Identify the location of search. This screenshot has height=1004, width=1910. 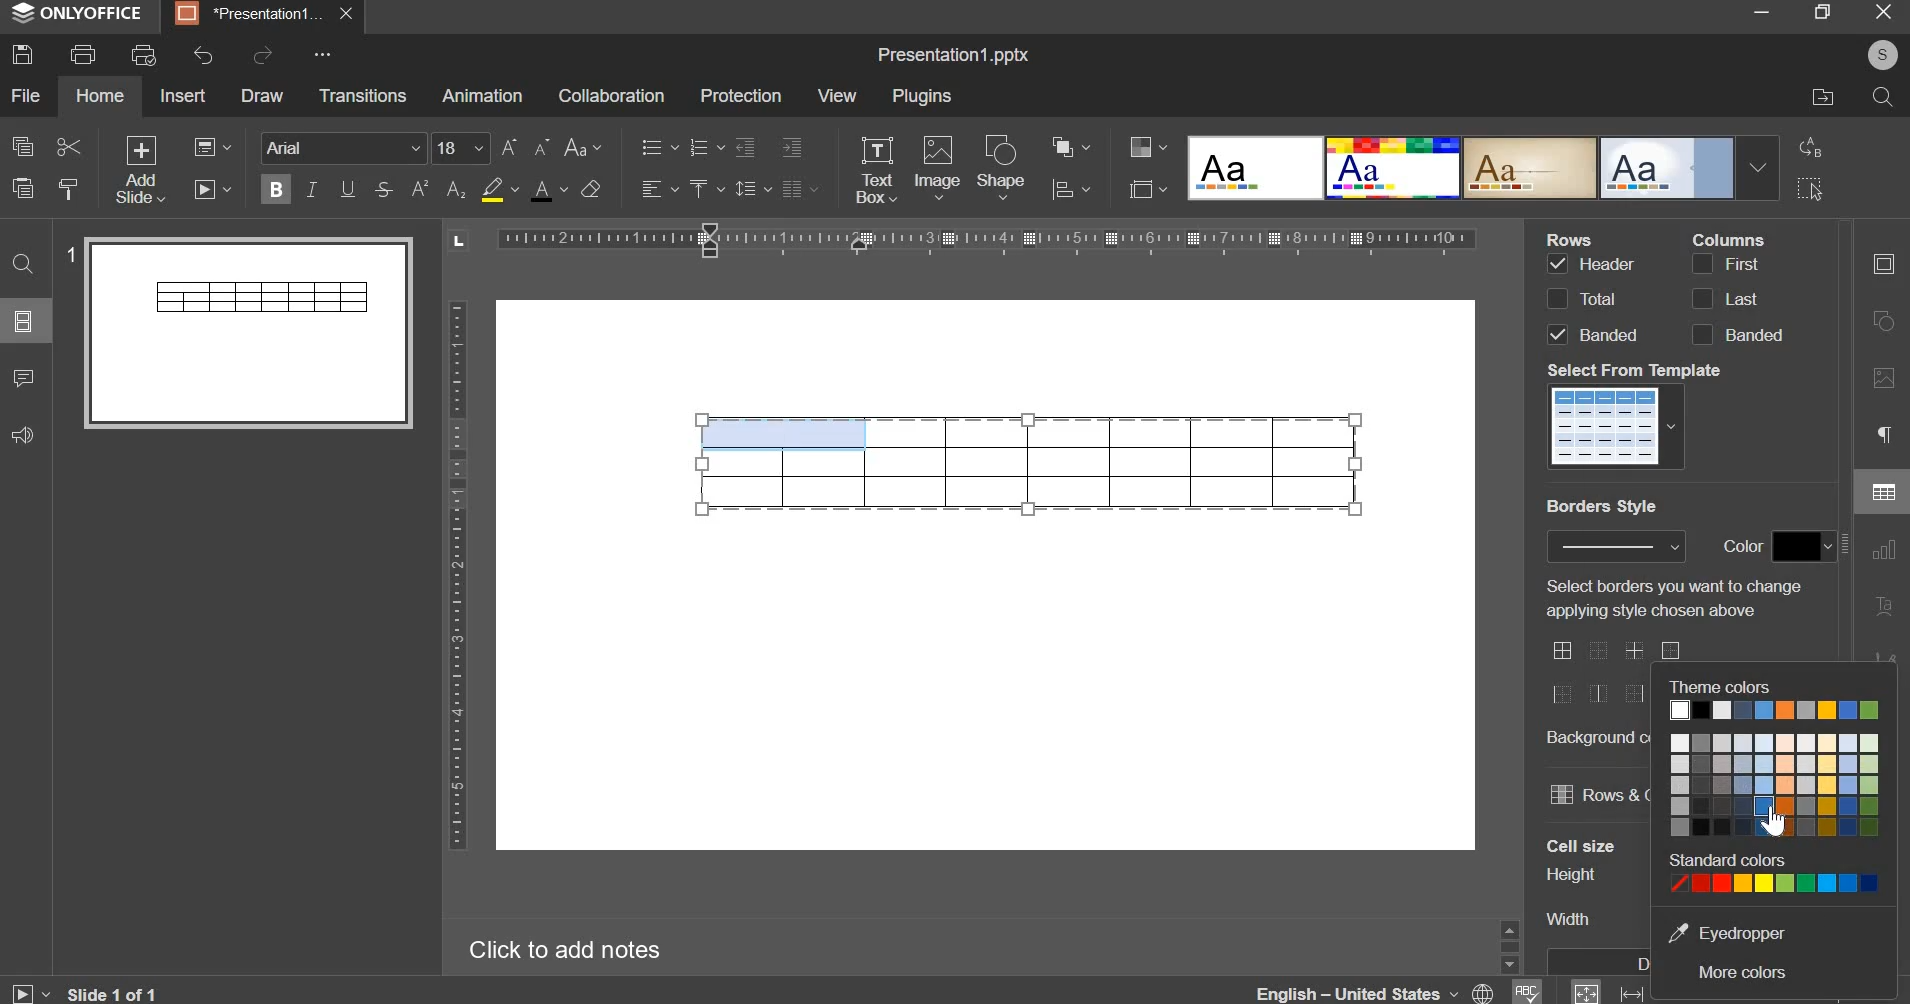
(1881, 97).